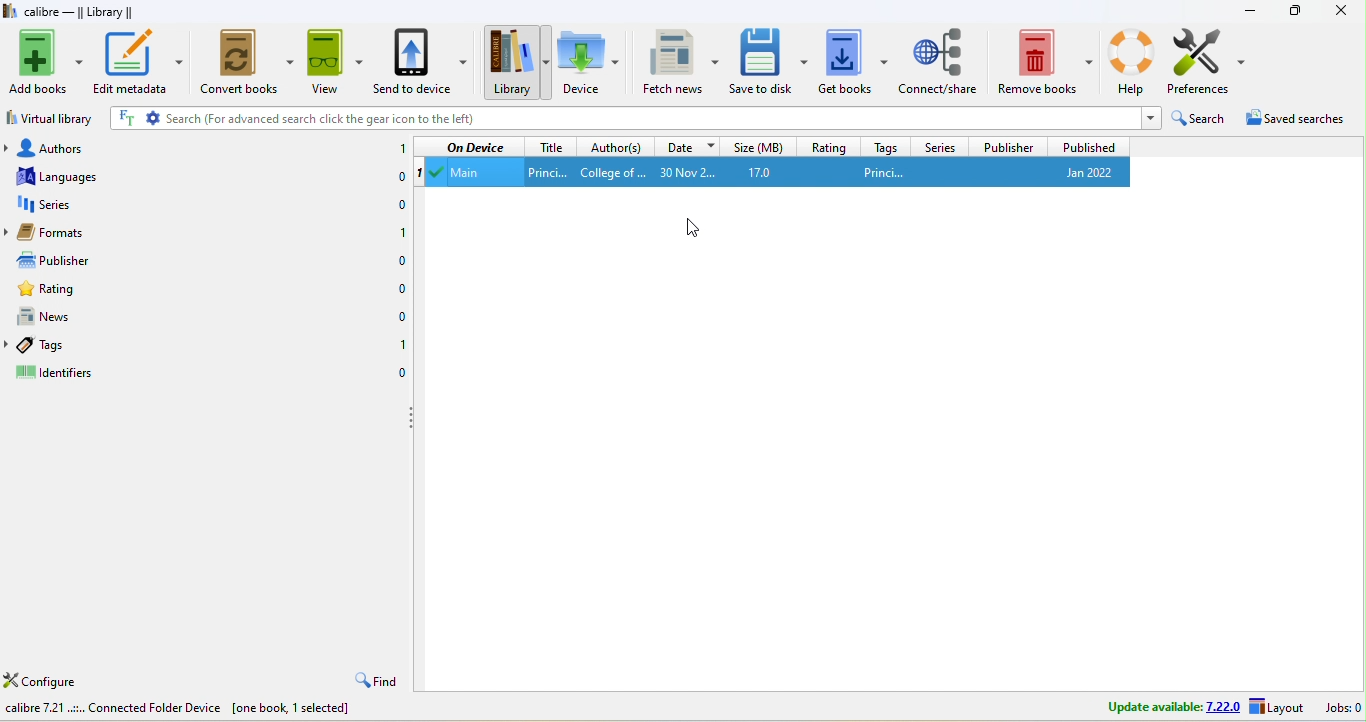 This screenshot has height=722, width=1366. Describe the element at coordinates (55, 145) in the screenshot. I see `authors` at that location.